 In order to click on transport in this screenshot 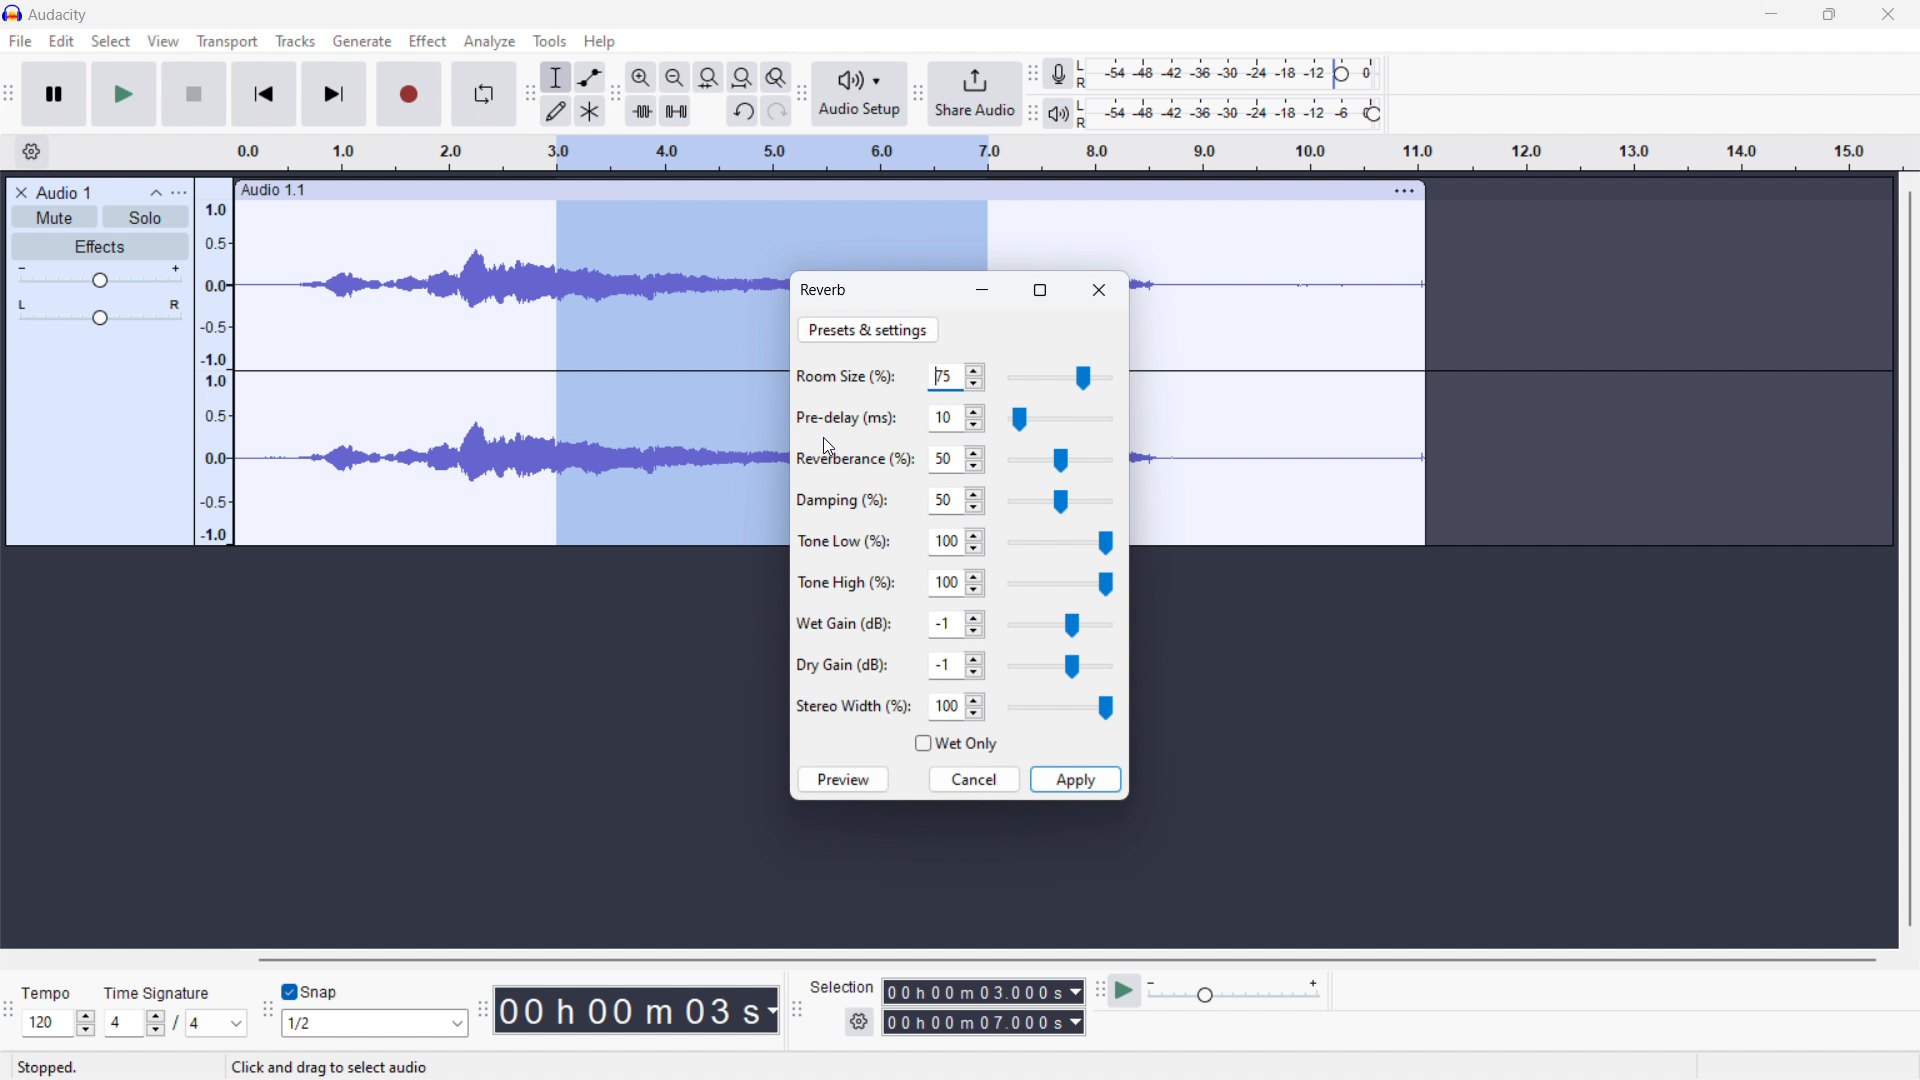, I will do `click(228, 42)`.